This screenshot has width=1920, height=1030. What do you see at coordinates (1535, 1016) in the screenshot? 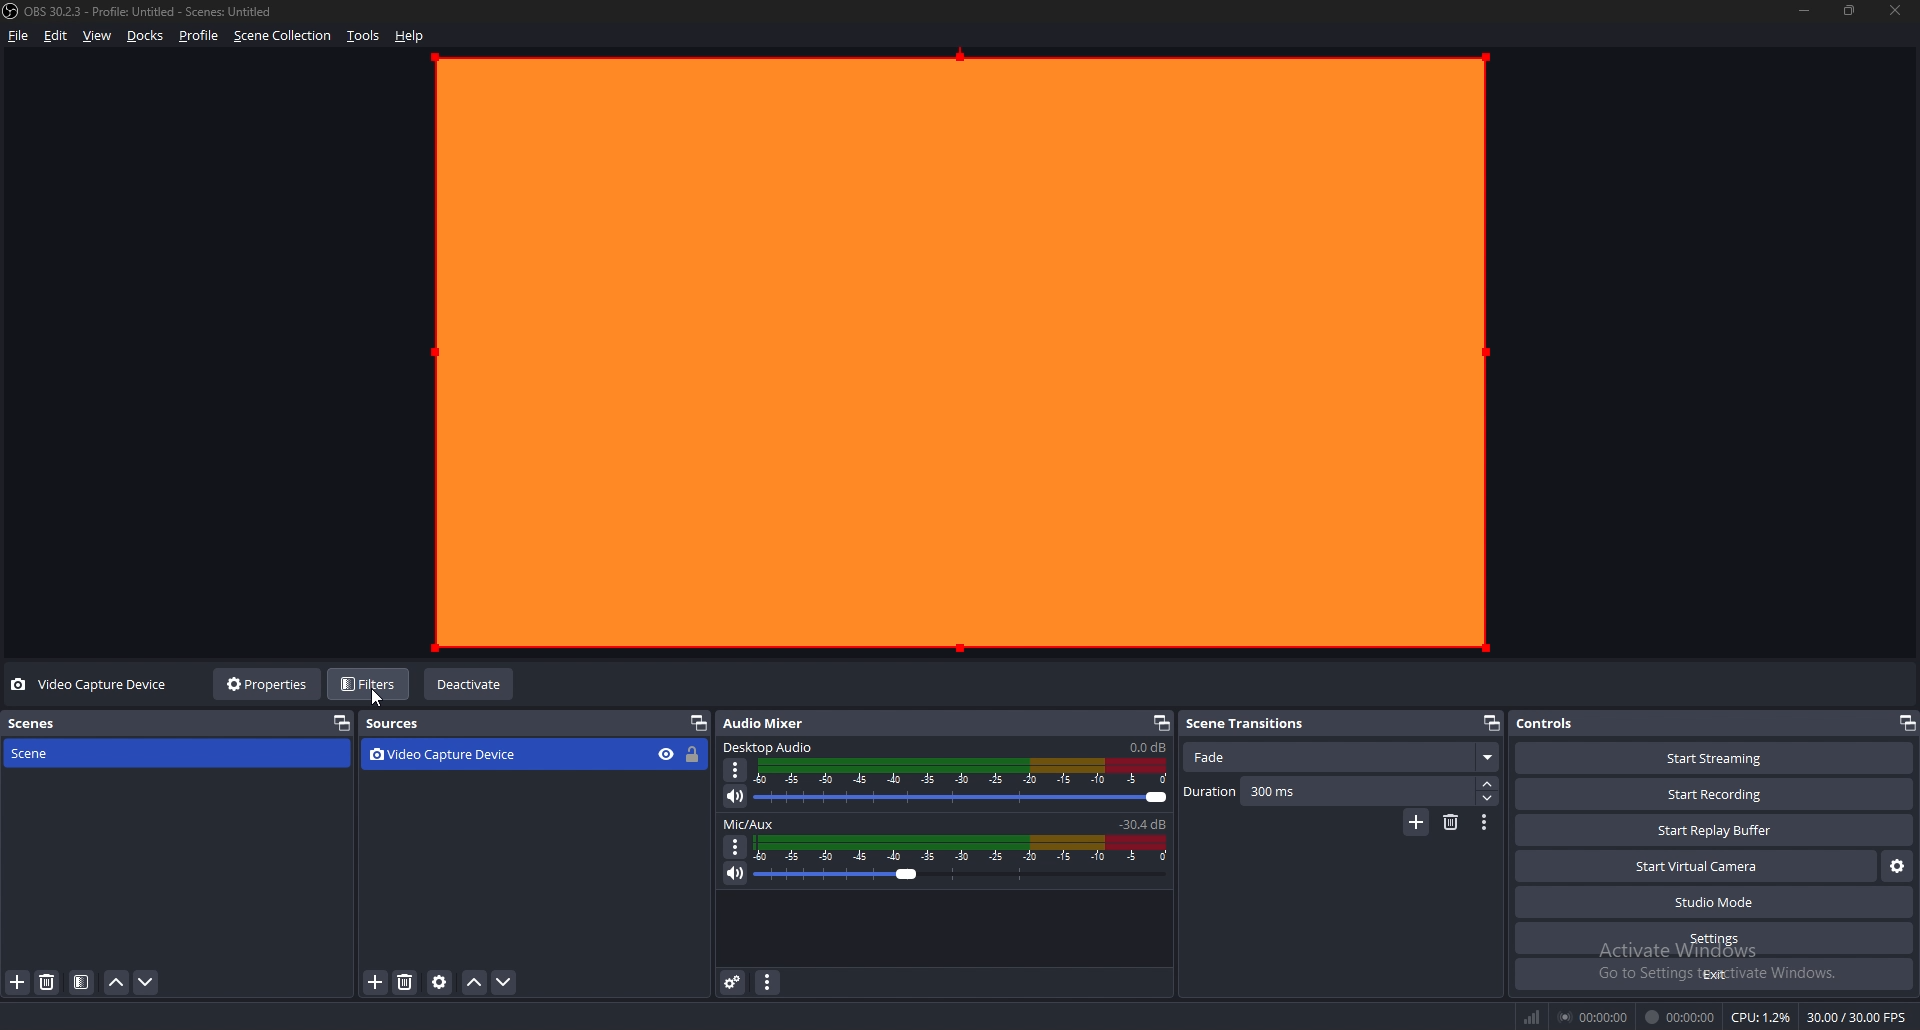
I see `network` at bounding box center [1535, 1016].